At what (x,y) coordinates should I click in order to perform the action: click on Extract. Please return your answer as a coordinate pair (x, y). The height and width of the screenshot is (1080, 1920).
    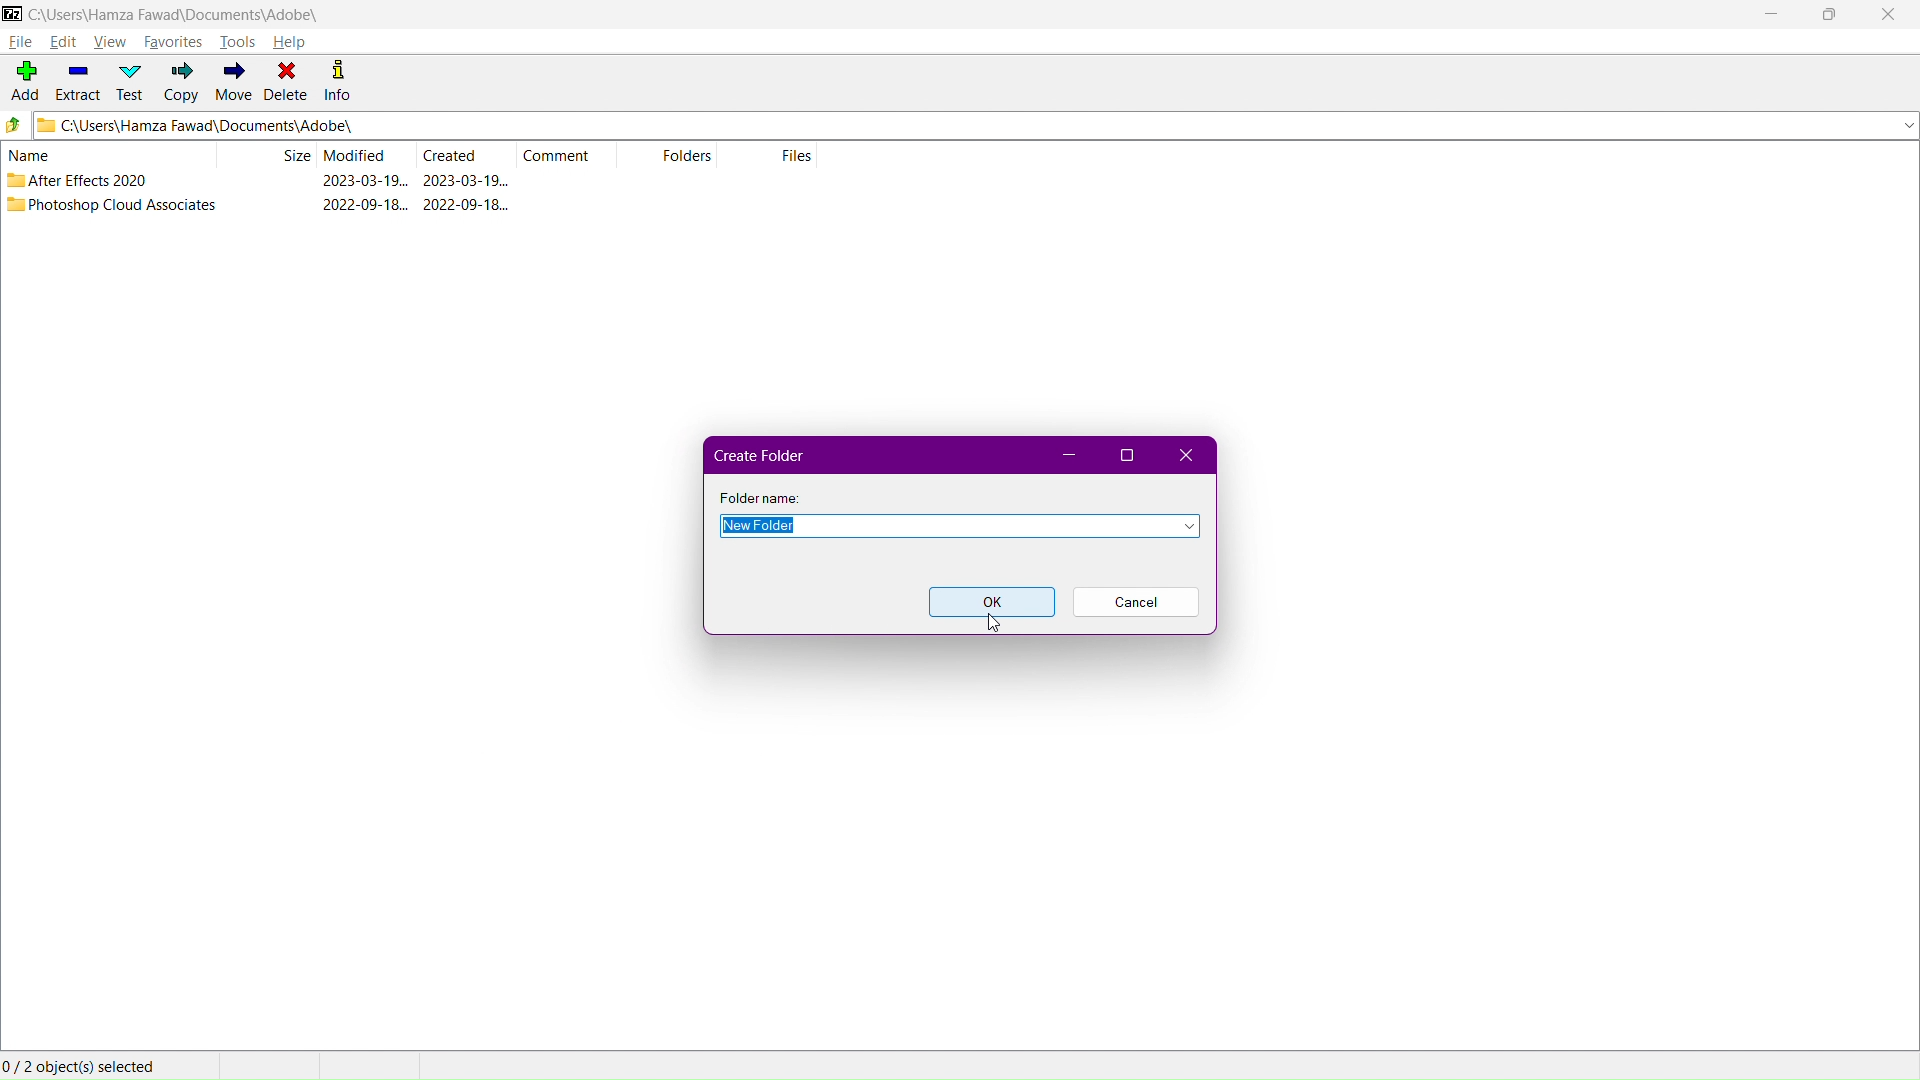
    Looking at the image, I should click on (76, 83).